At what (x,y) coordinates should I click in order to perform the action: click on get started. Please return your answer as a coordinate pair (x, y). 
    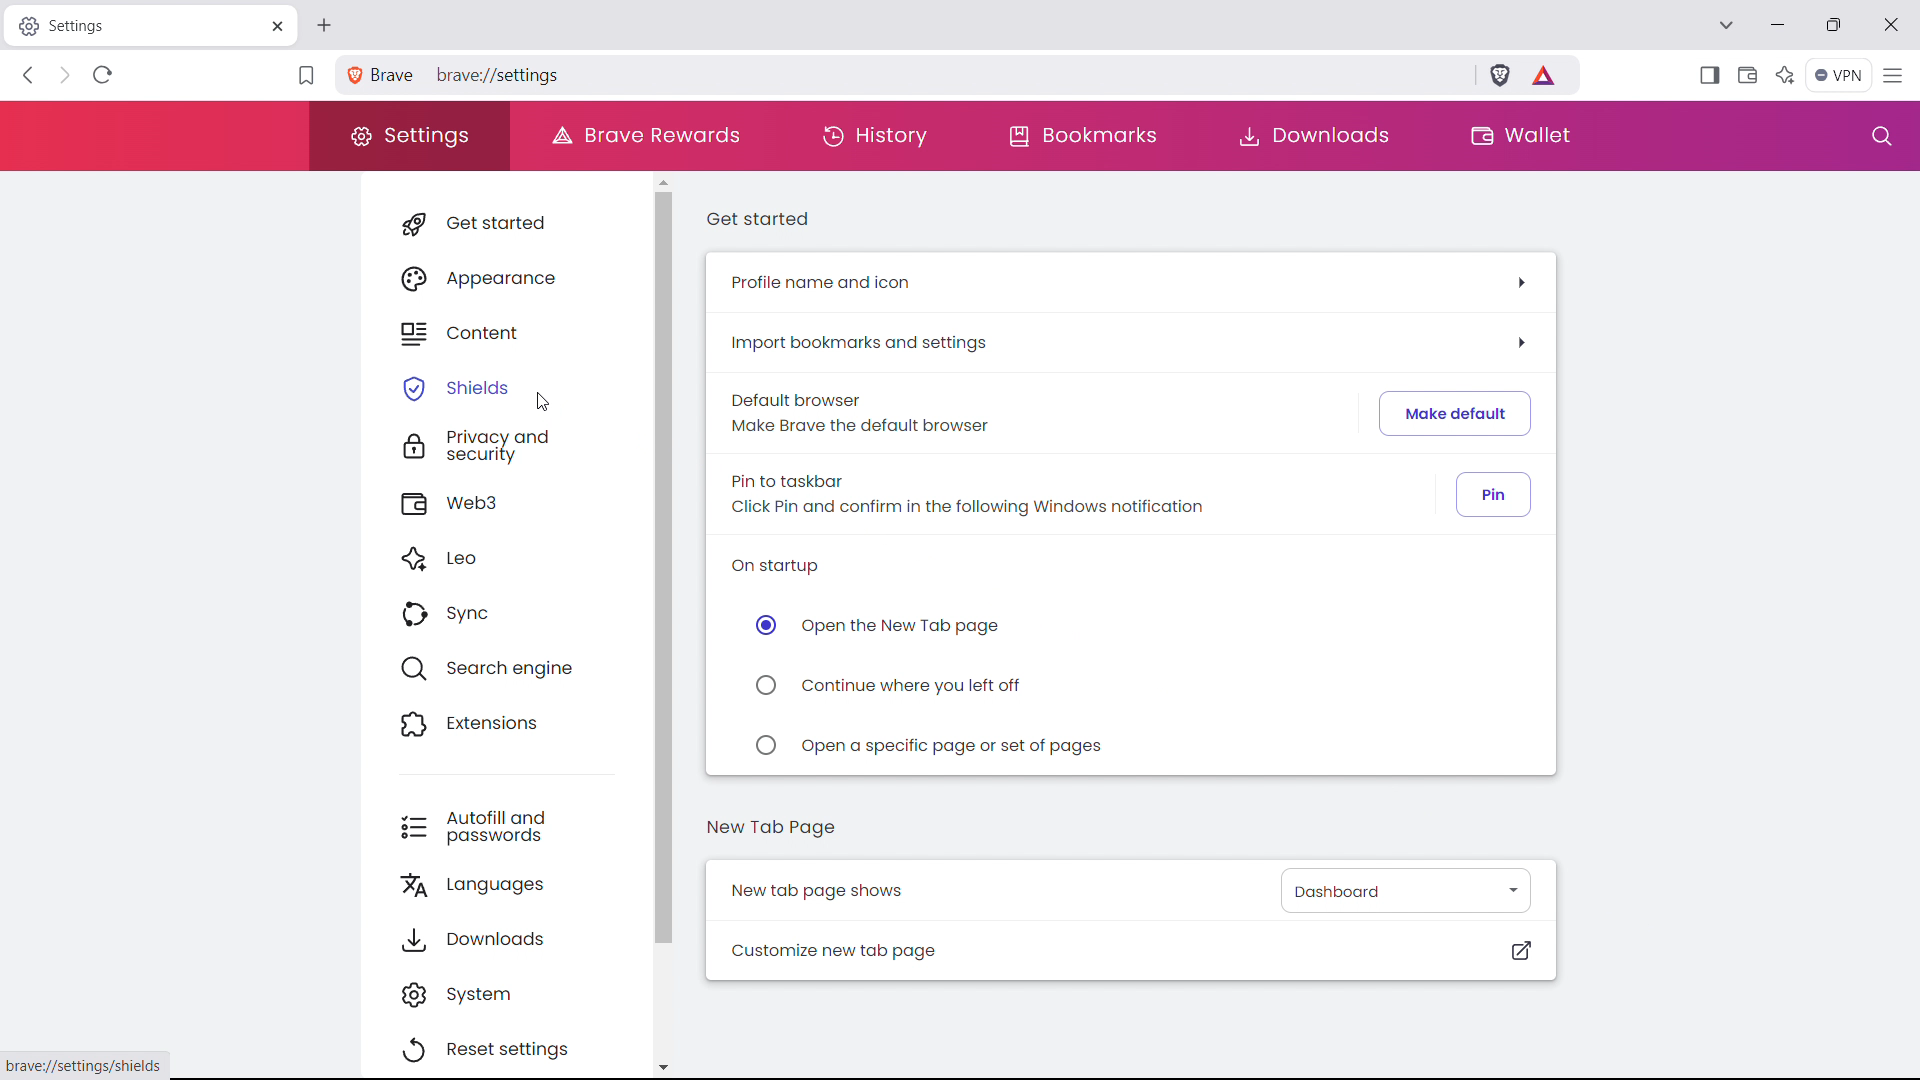
    Looking at the image, I should click on (508, 223).